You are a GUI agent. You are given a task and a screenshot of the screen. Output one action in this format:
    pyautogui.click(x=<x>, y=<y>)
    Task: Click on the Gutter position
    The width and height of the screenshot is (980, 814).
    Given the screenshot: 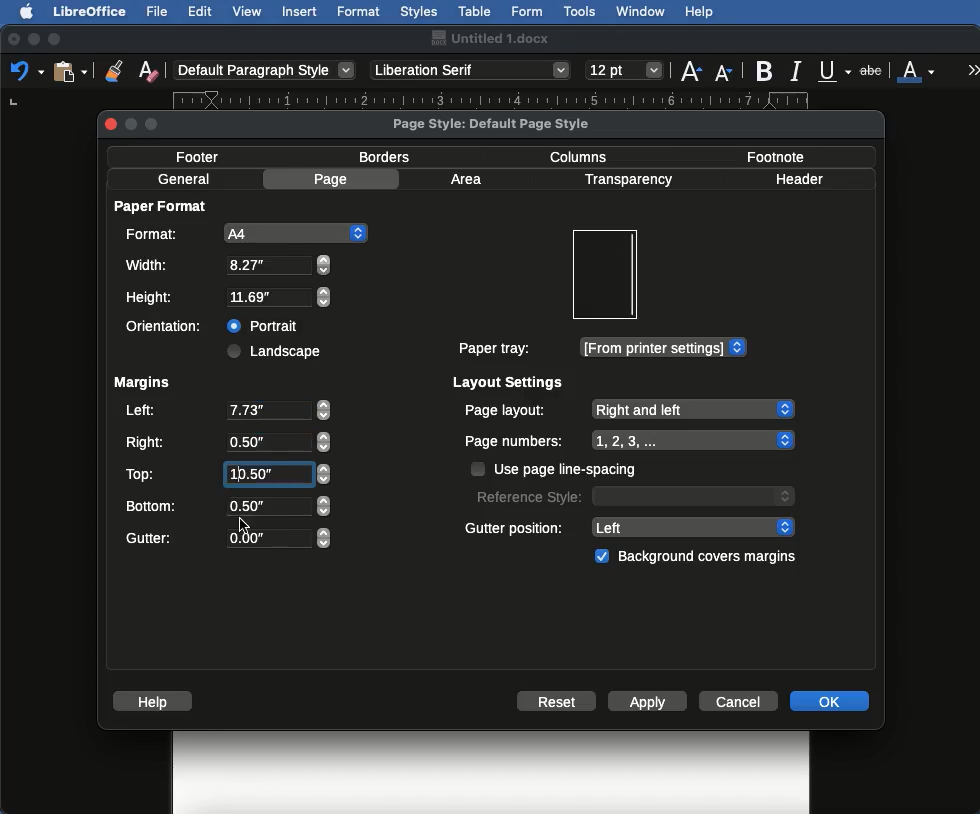 What is the action you would take?
    pyautogui.click(x=631, y=526)
    